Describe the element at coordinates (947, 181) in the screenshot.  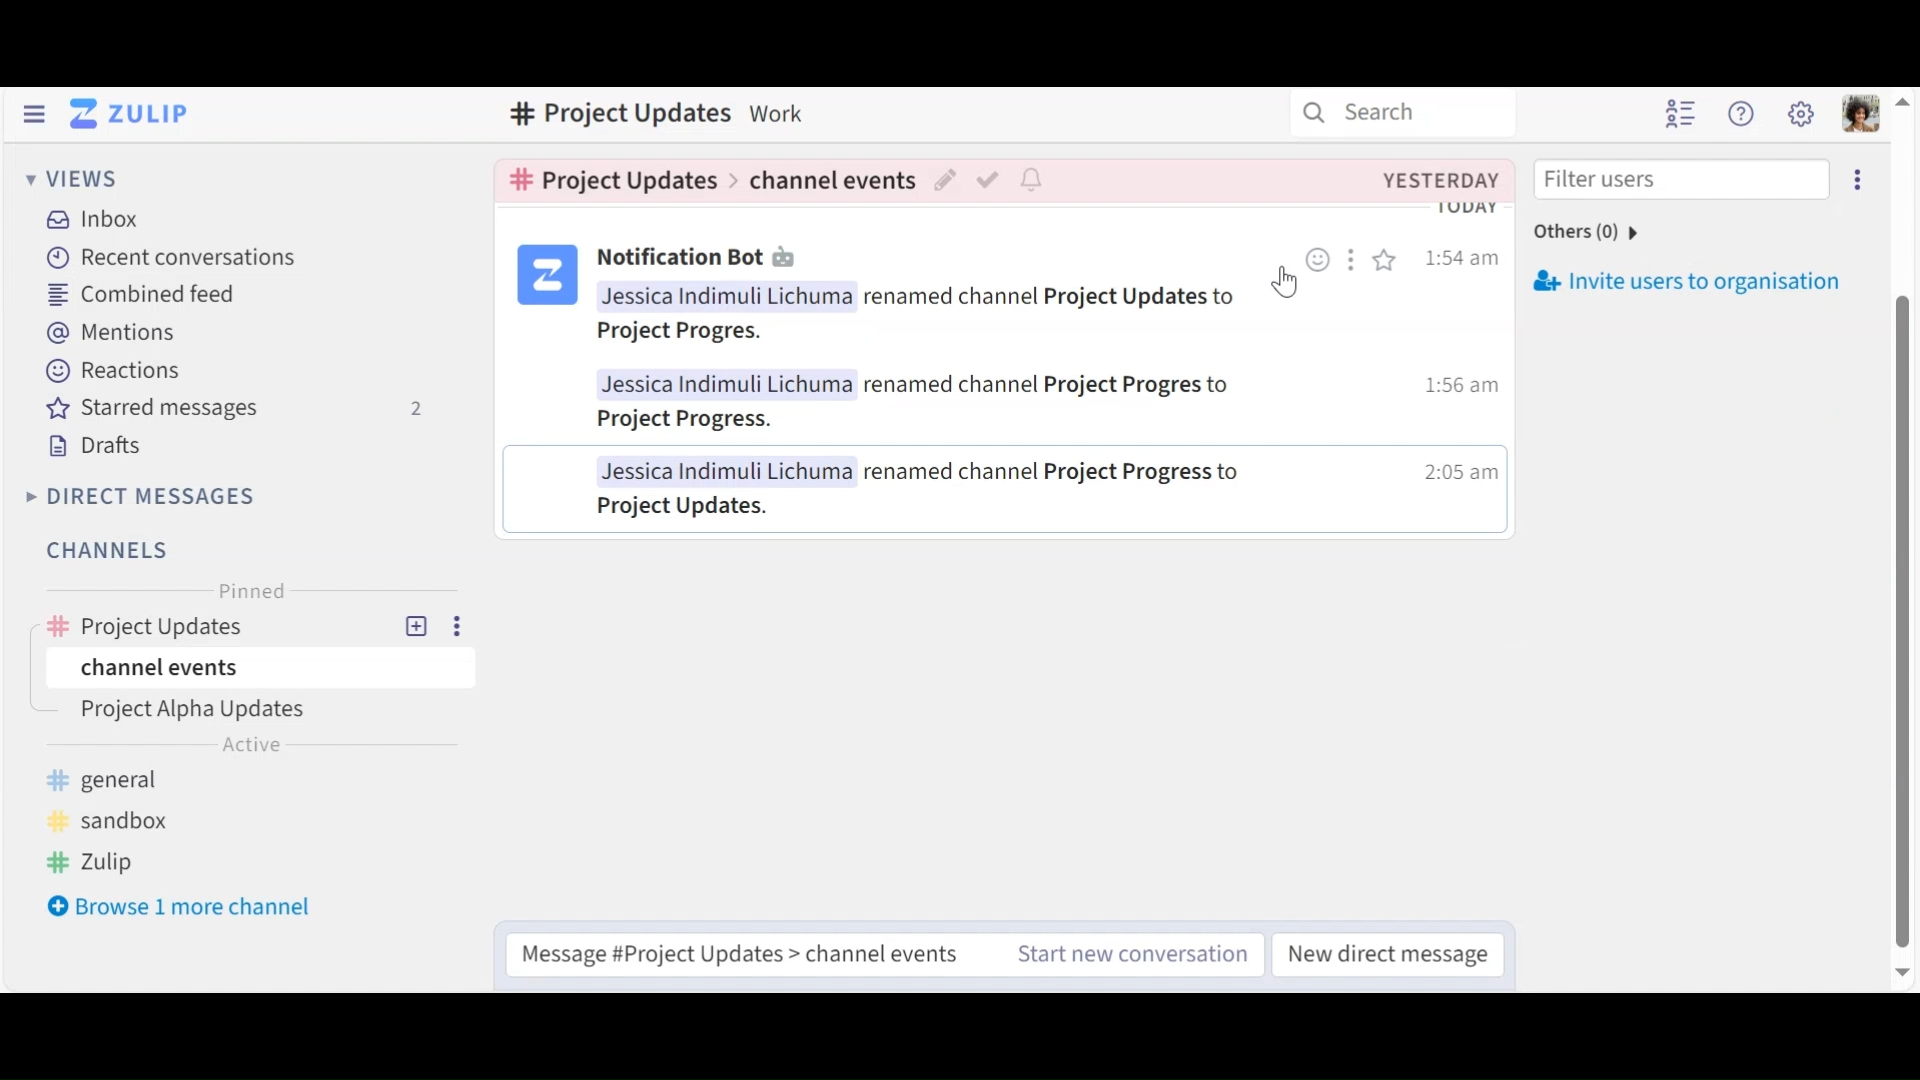
I see `Edit topic` at that location.